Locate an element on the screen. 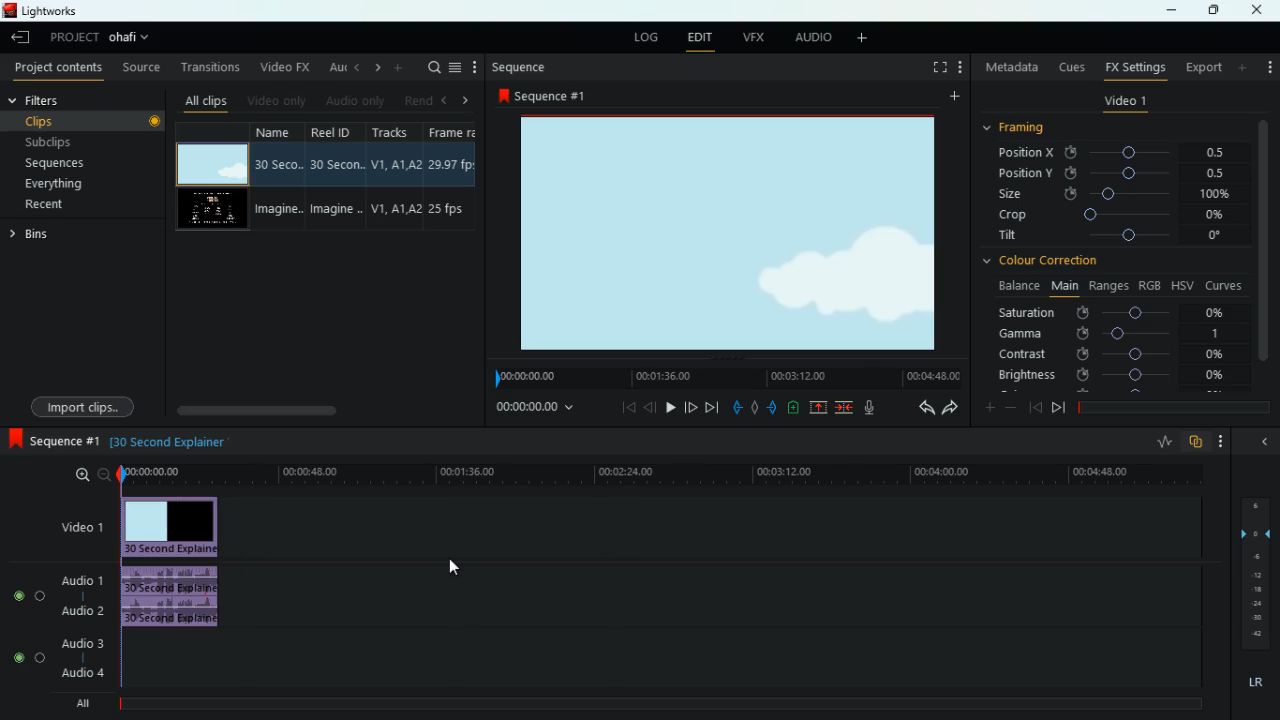 The image size is (1280, 720). minus is located at coordinates (1011, 407).